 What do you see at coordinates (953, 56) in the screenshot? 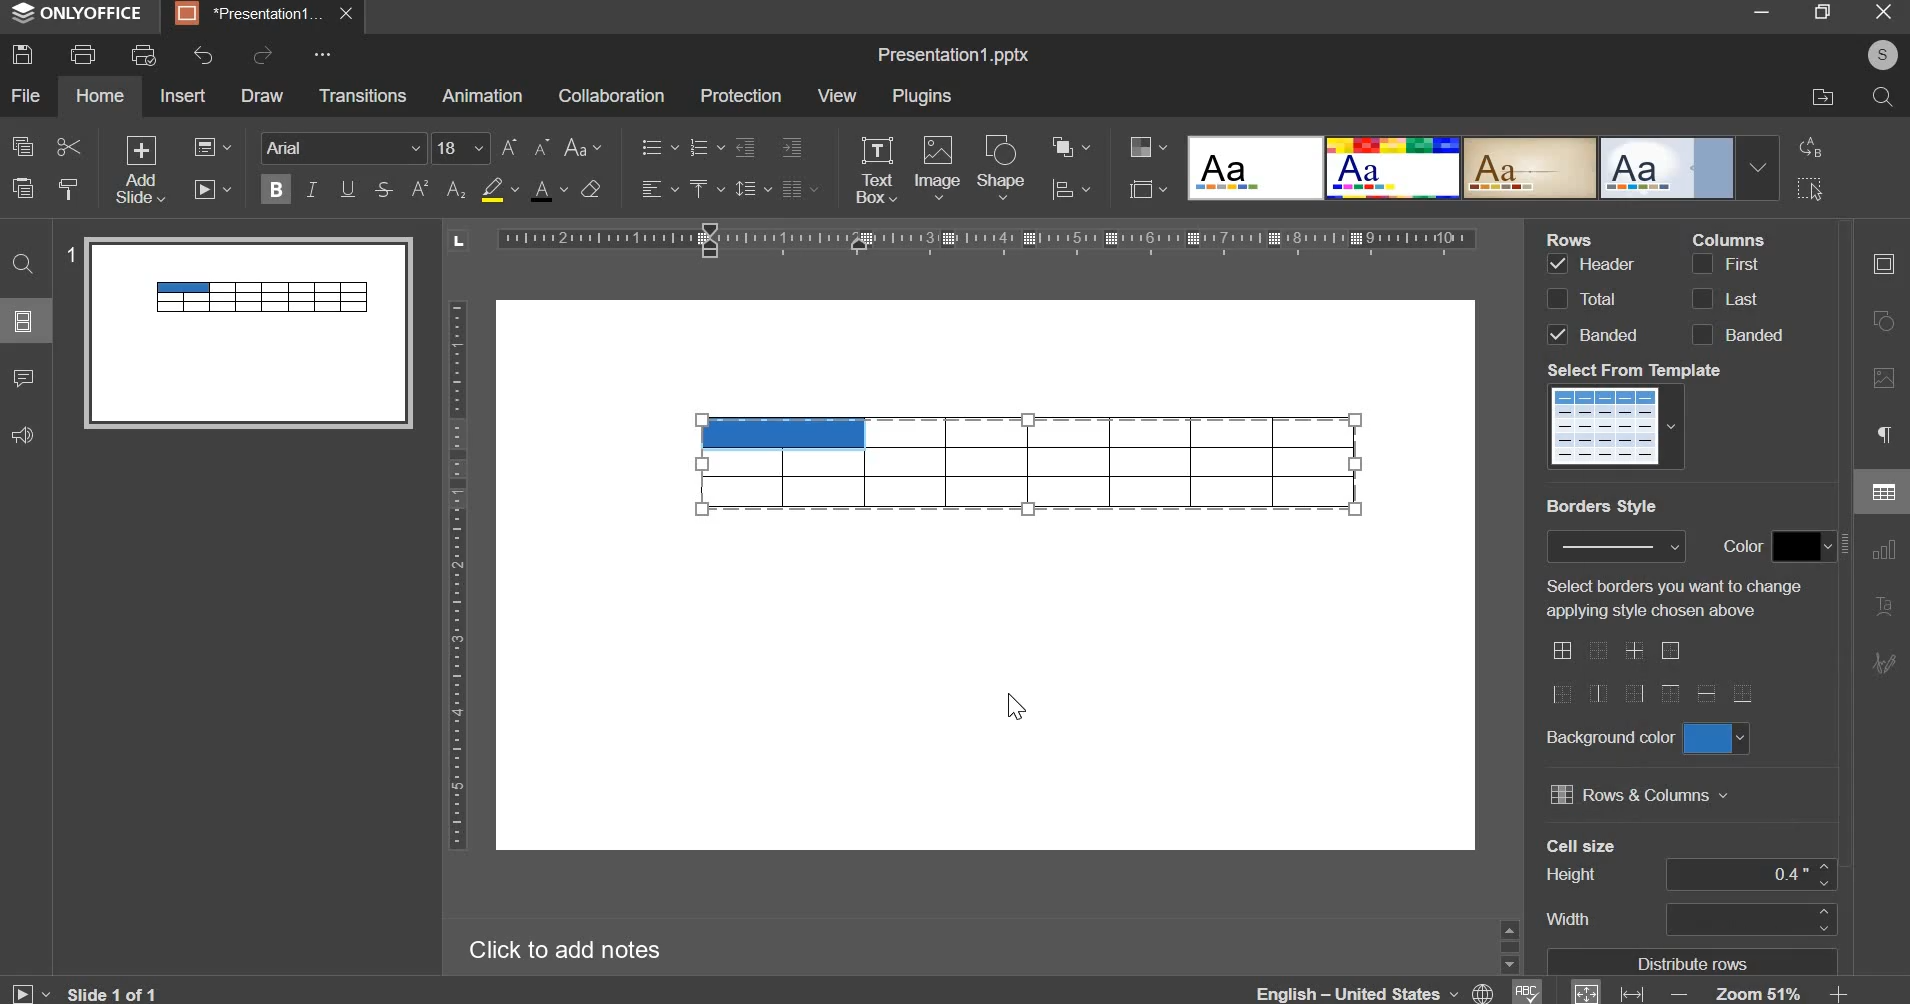
I see `Title` at bounding box center [953, 56].